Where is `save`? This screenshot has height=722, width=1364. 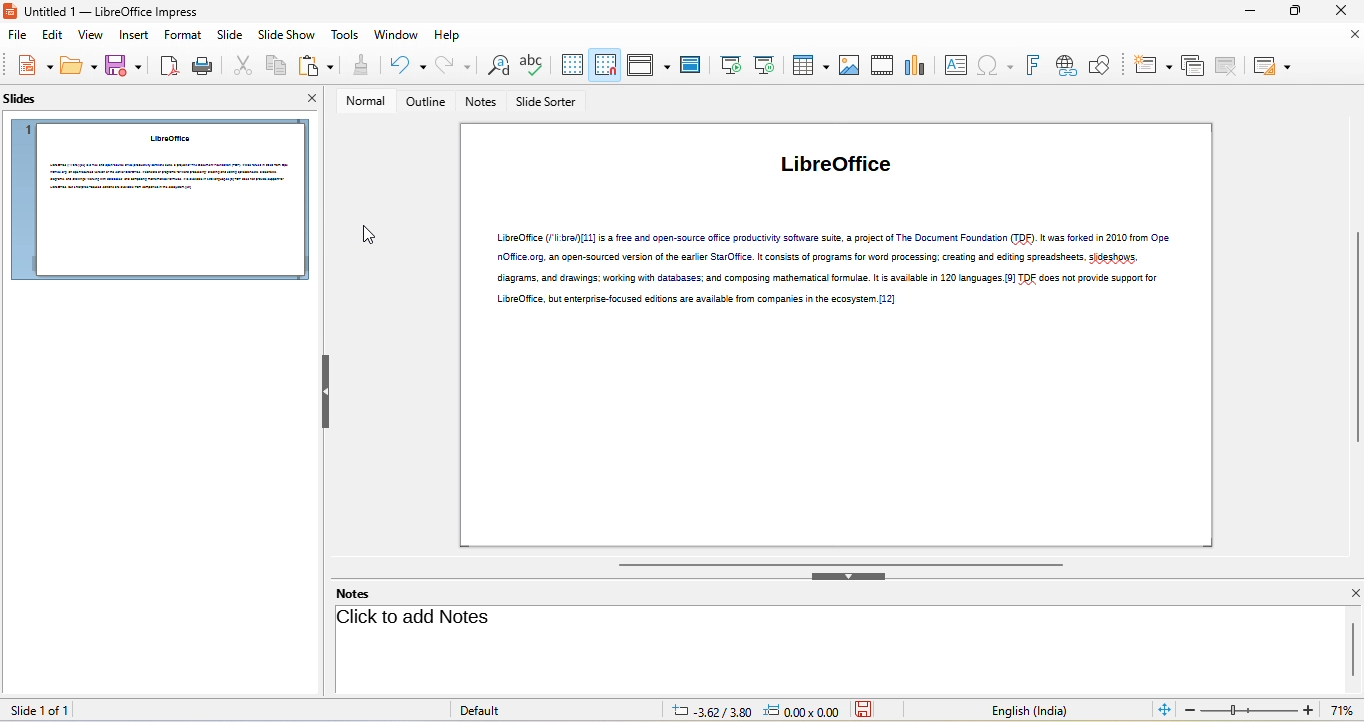 save is located at coordinates (124, 65).